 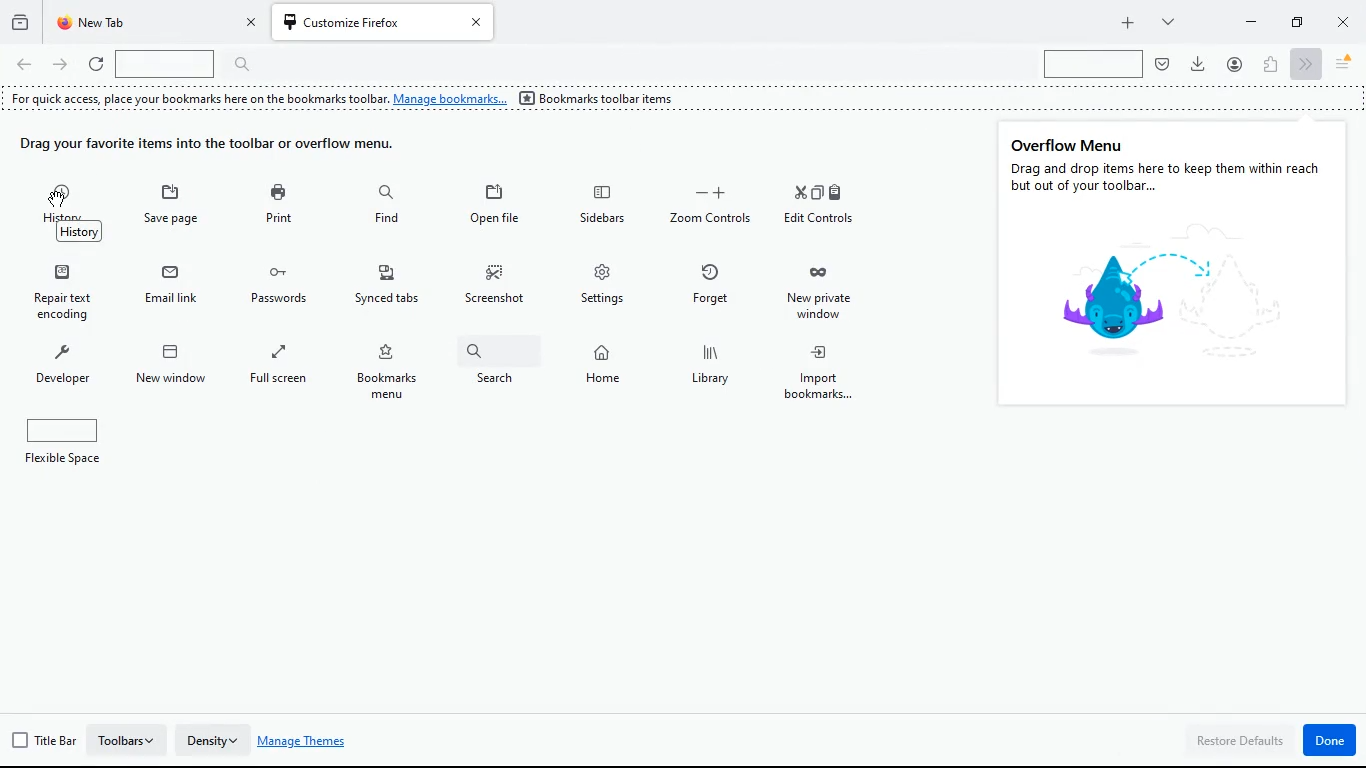 I want to click on For quick access, place your bookmarks here on the bookmarks toolbar. Manage bookmarks..., so click(x=256, y=99).